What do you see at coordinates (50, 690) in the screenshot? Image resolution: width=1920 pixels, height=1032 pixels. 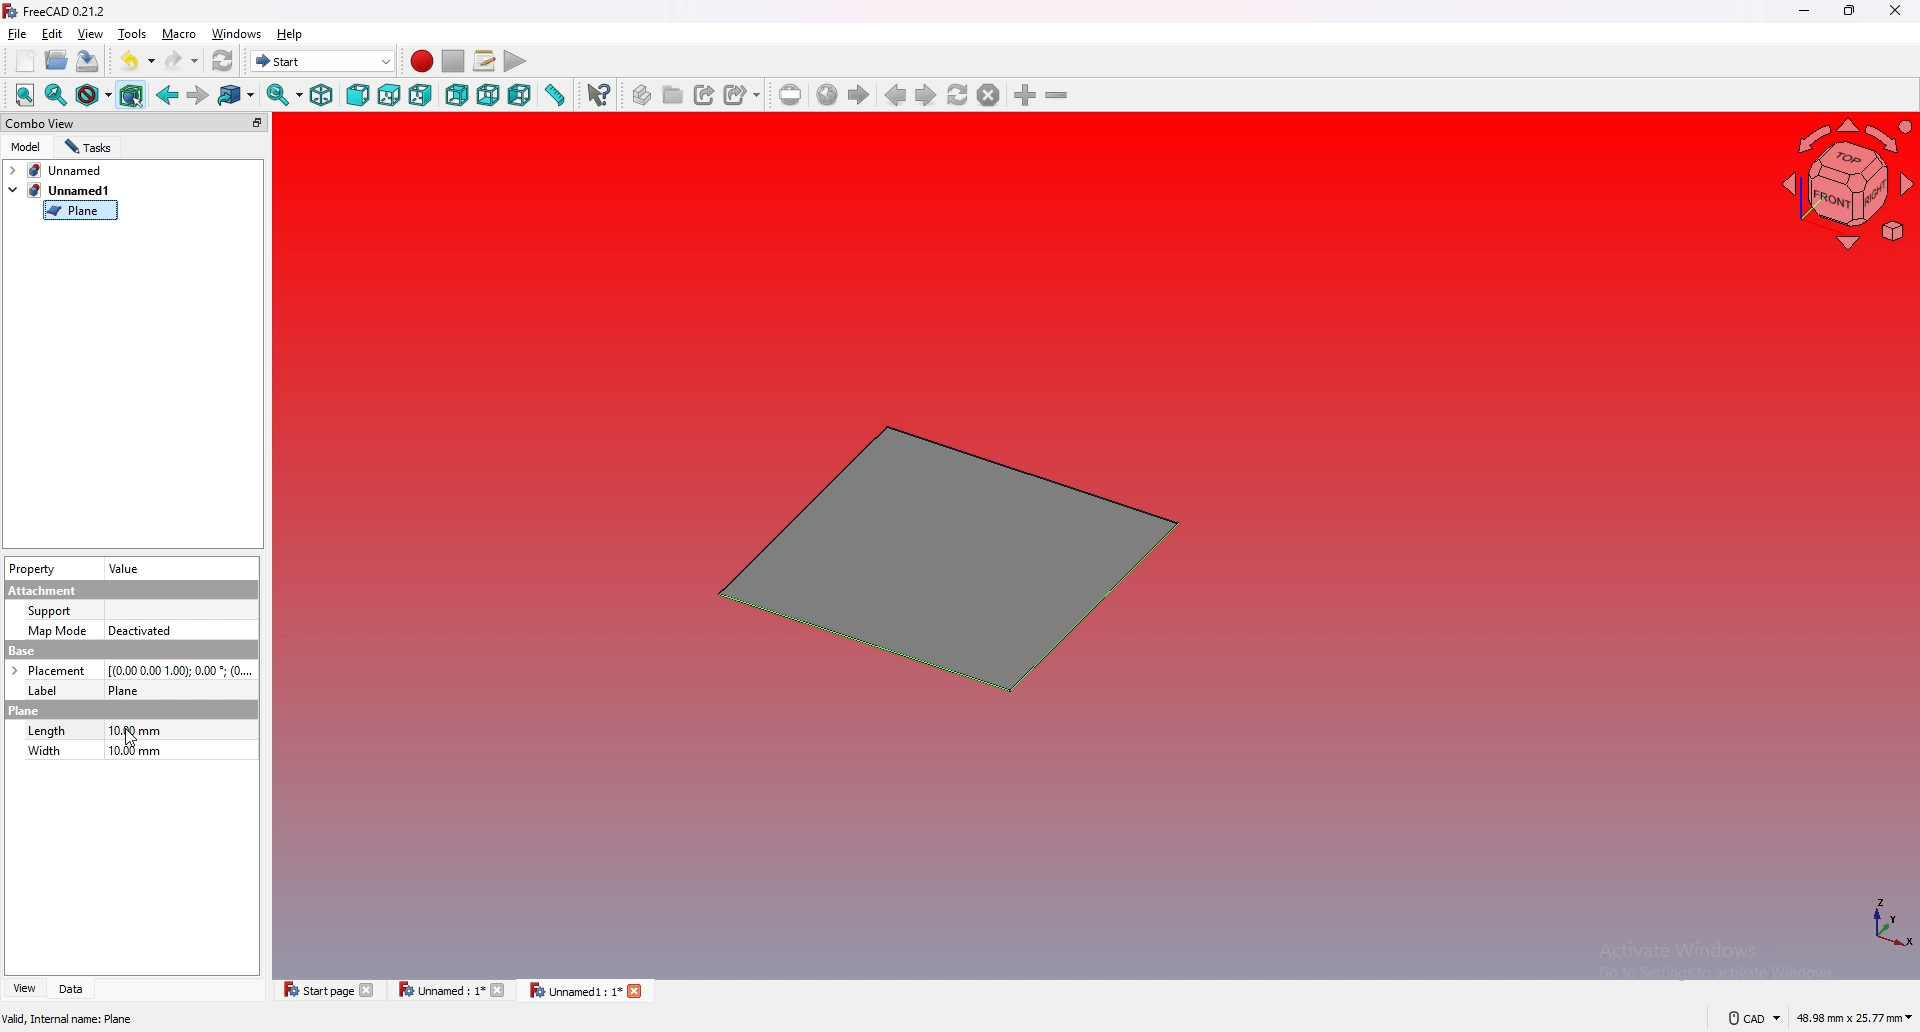 I see `Label` at bounding box center [50, 690].